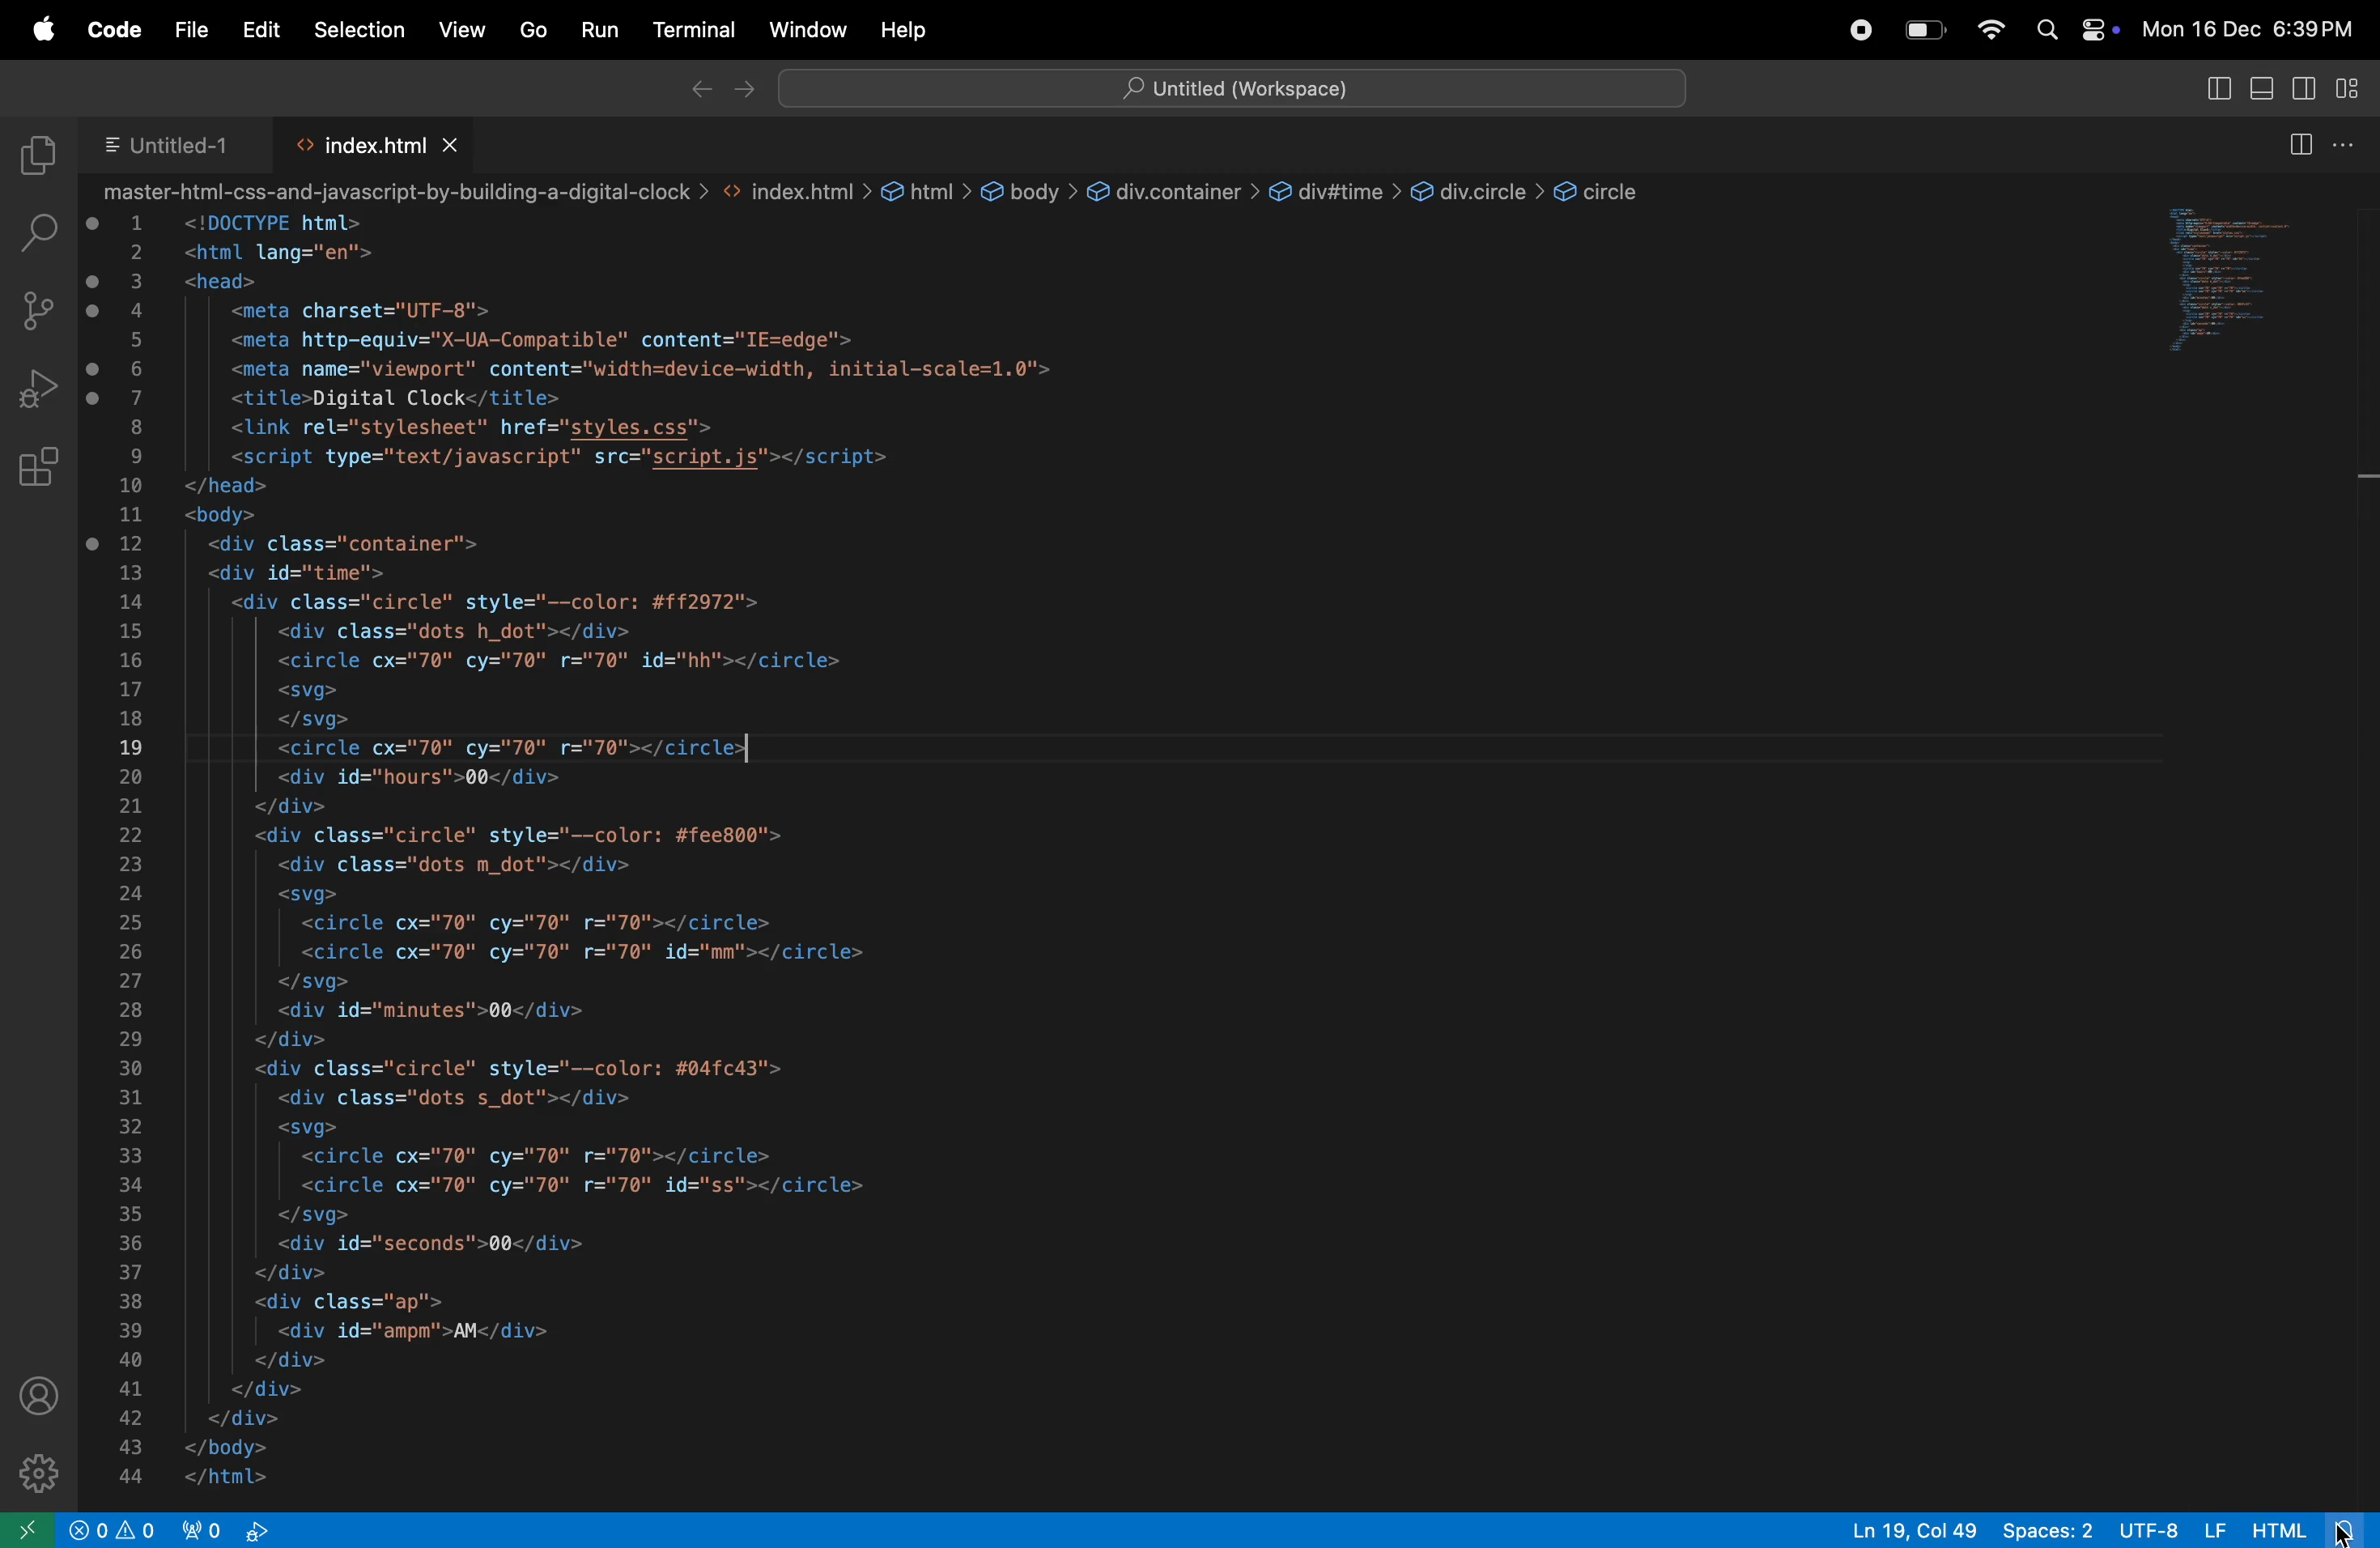 The width and height of the screenshot is (2380, 1548). I want to click on explore, so click(35, 156).